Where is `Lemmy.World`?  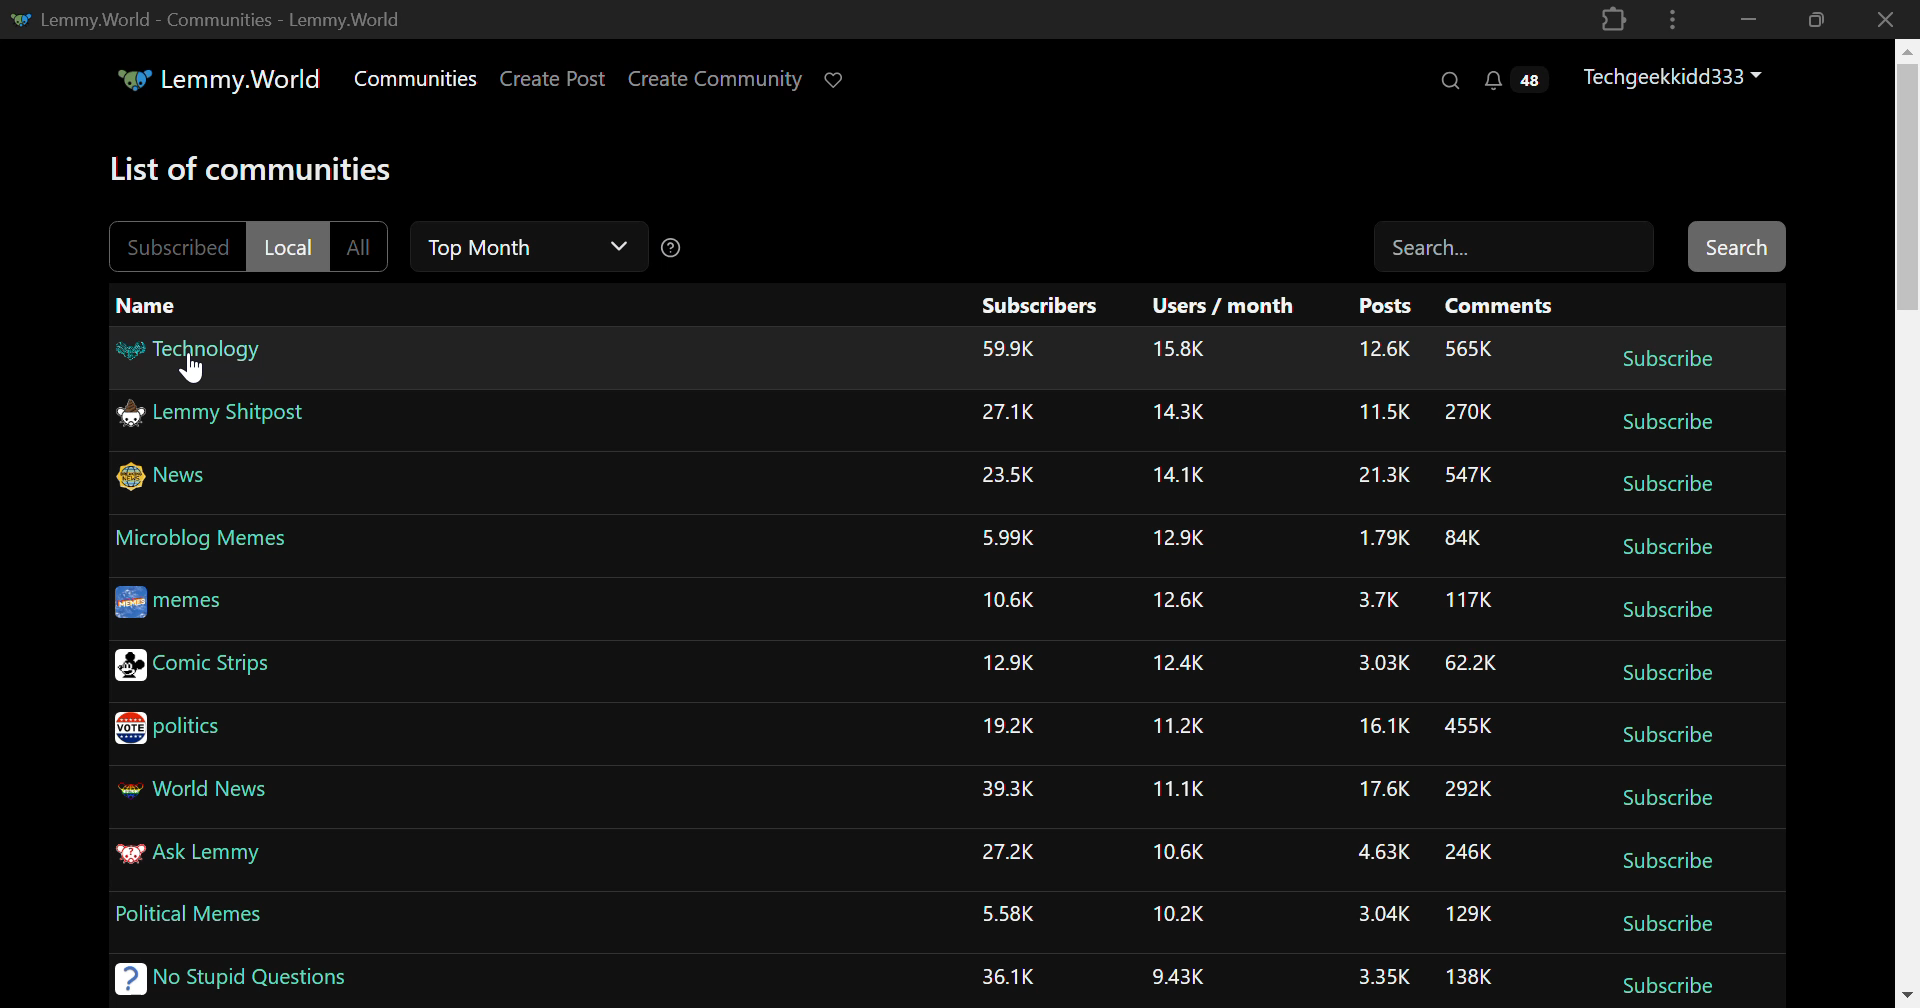
Lemmy.World is located at coordinates (215, 80).